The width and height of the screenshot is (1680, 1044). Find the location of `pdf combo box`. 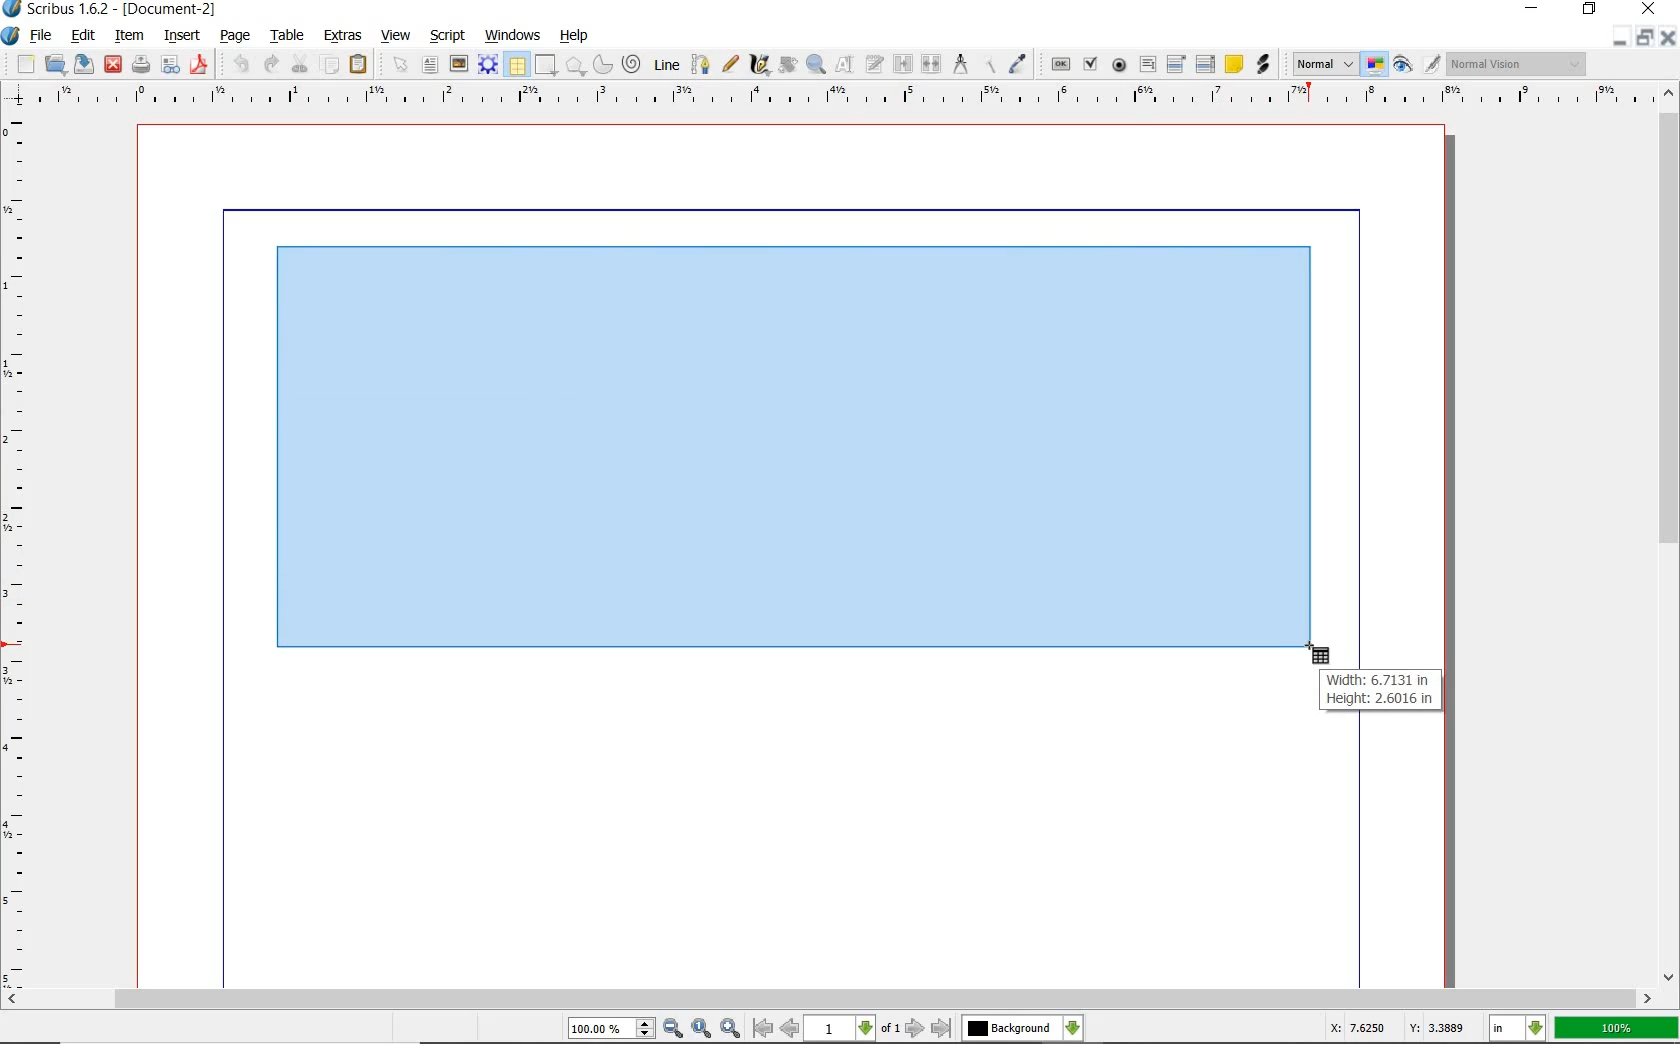

pdf combo box is located at coordinates (1177, 64).